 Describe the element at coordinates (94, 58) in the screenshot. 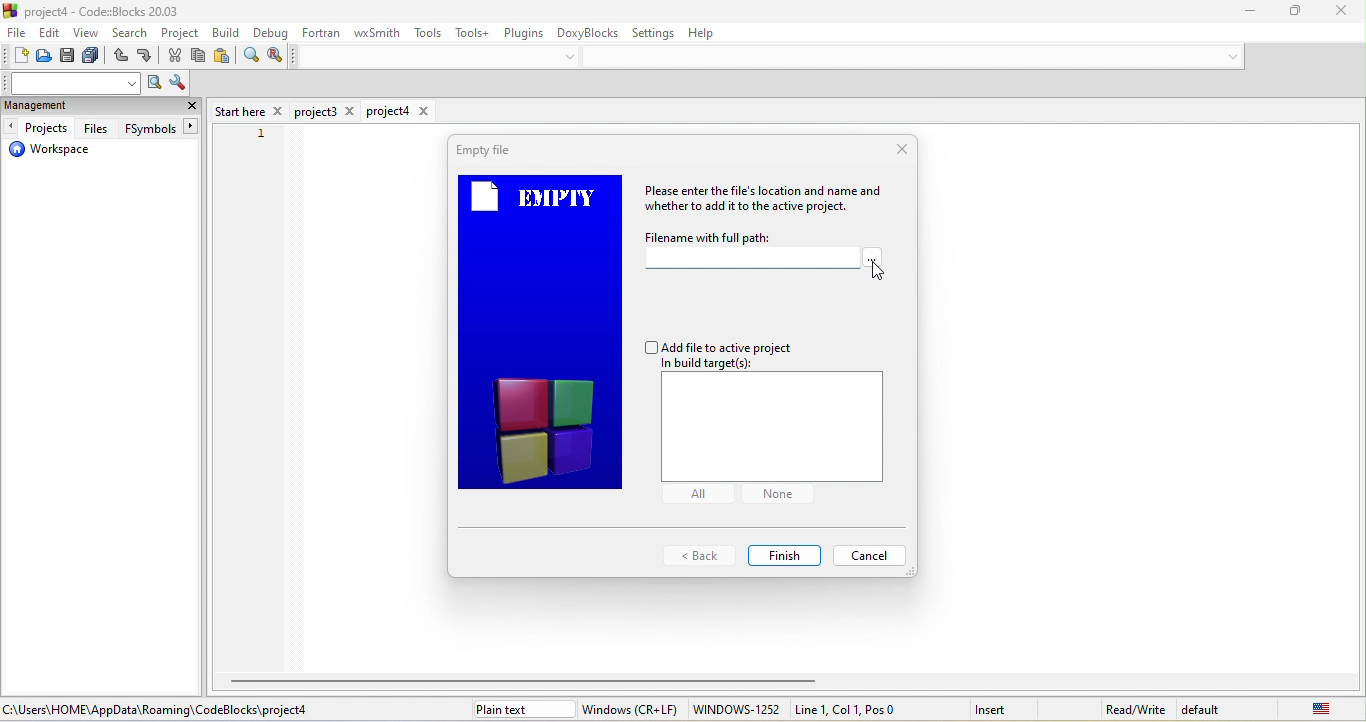

I see `save everything` at that location.